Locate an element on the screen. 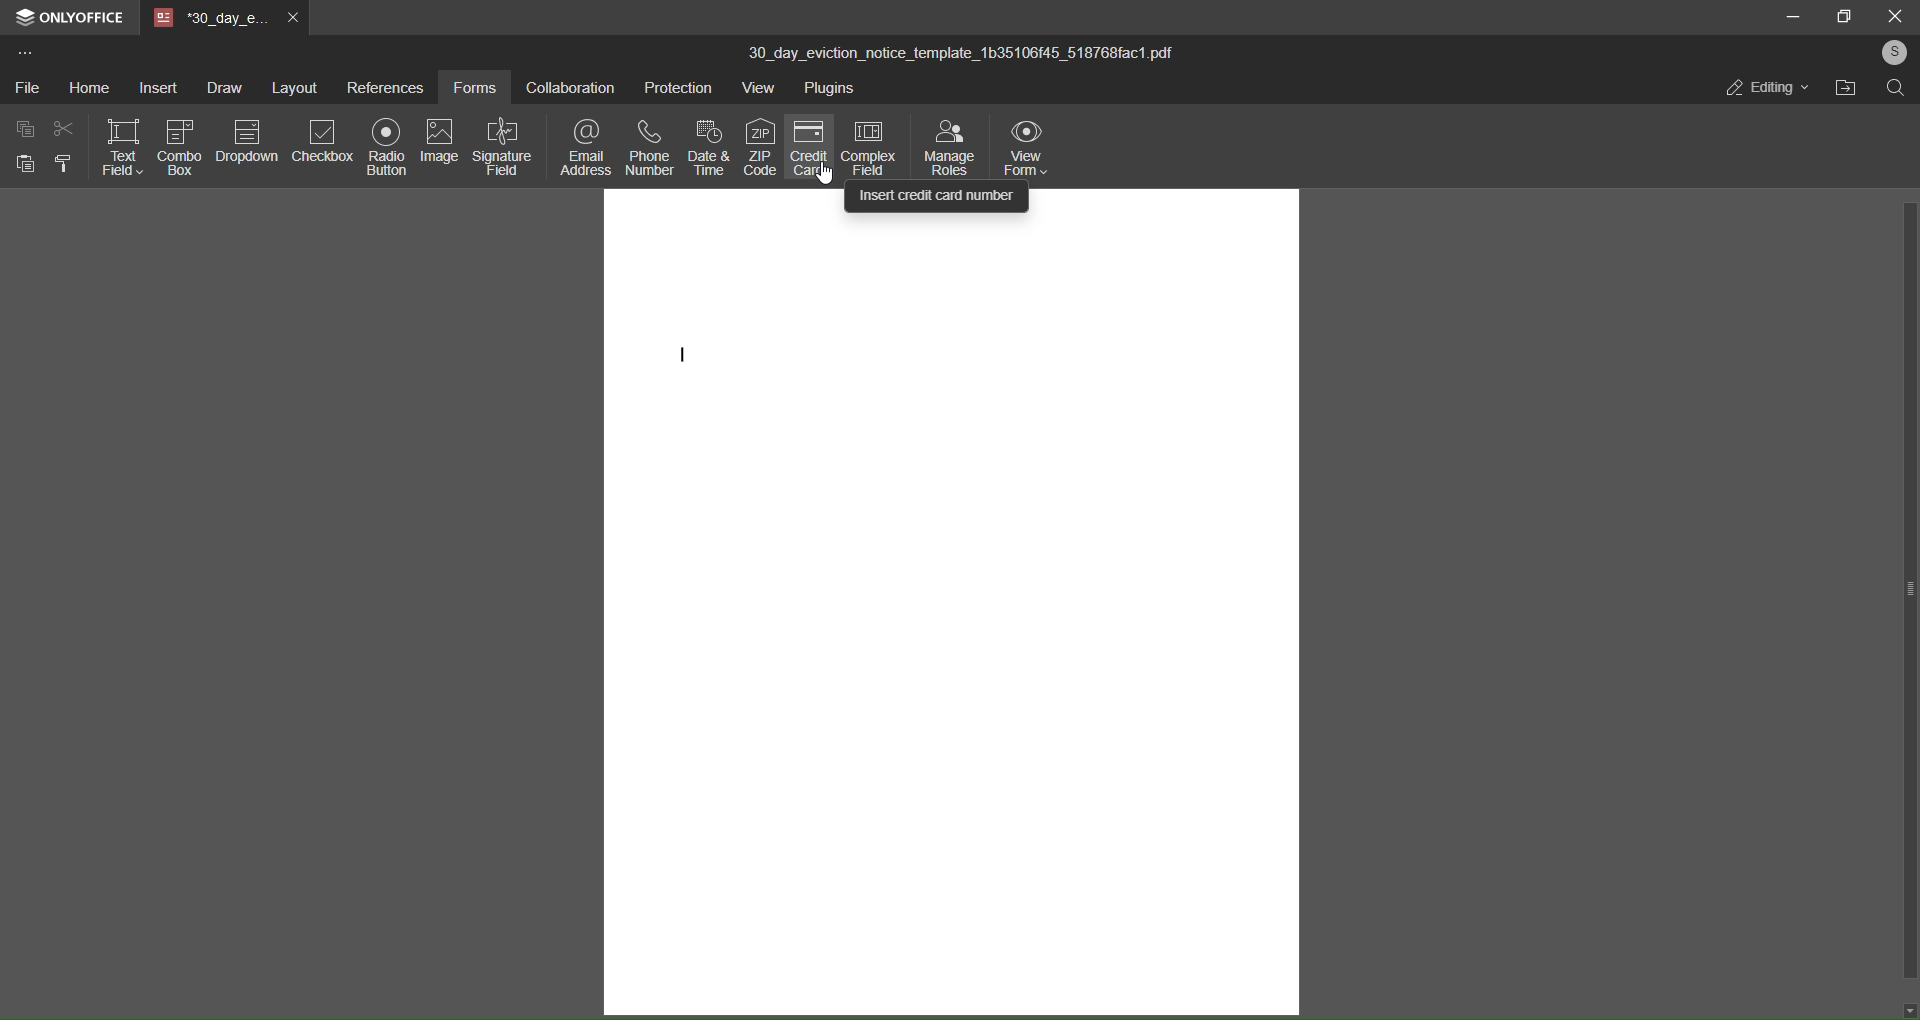  home is located at coordinates (86, 88).